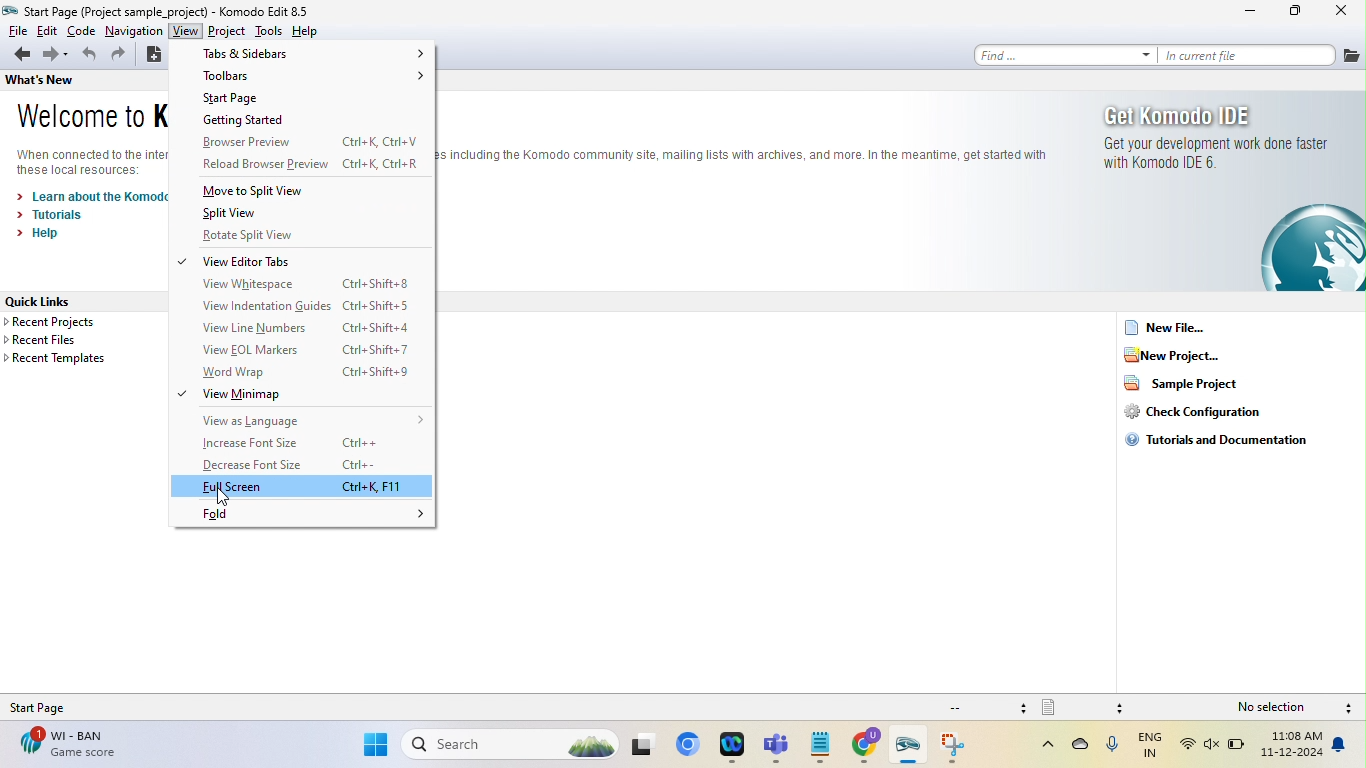  What do you see at coordinates (1238, 748) in the screenshot?
I see `battery` at bounding box center [1238, 748].